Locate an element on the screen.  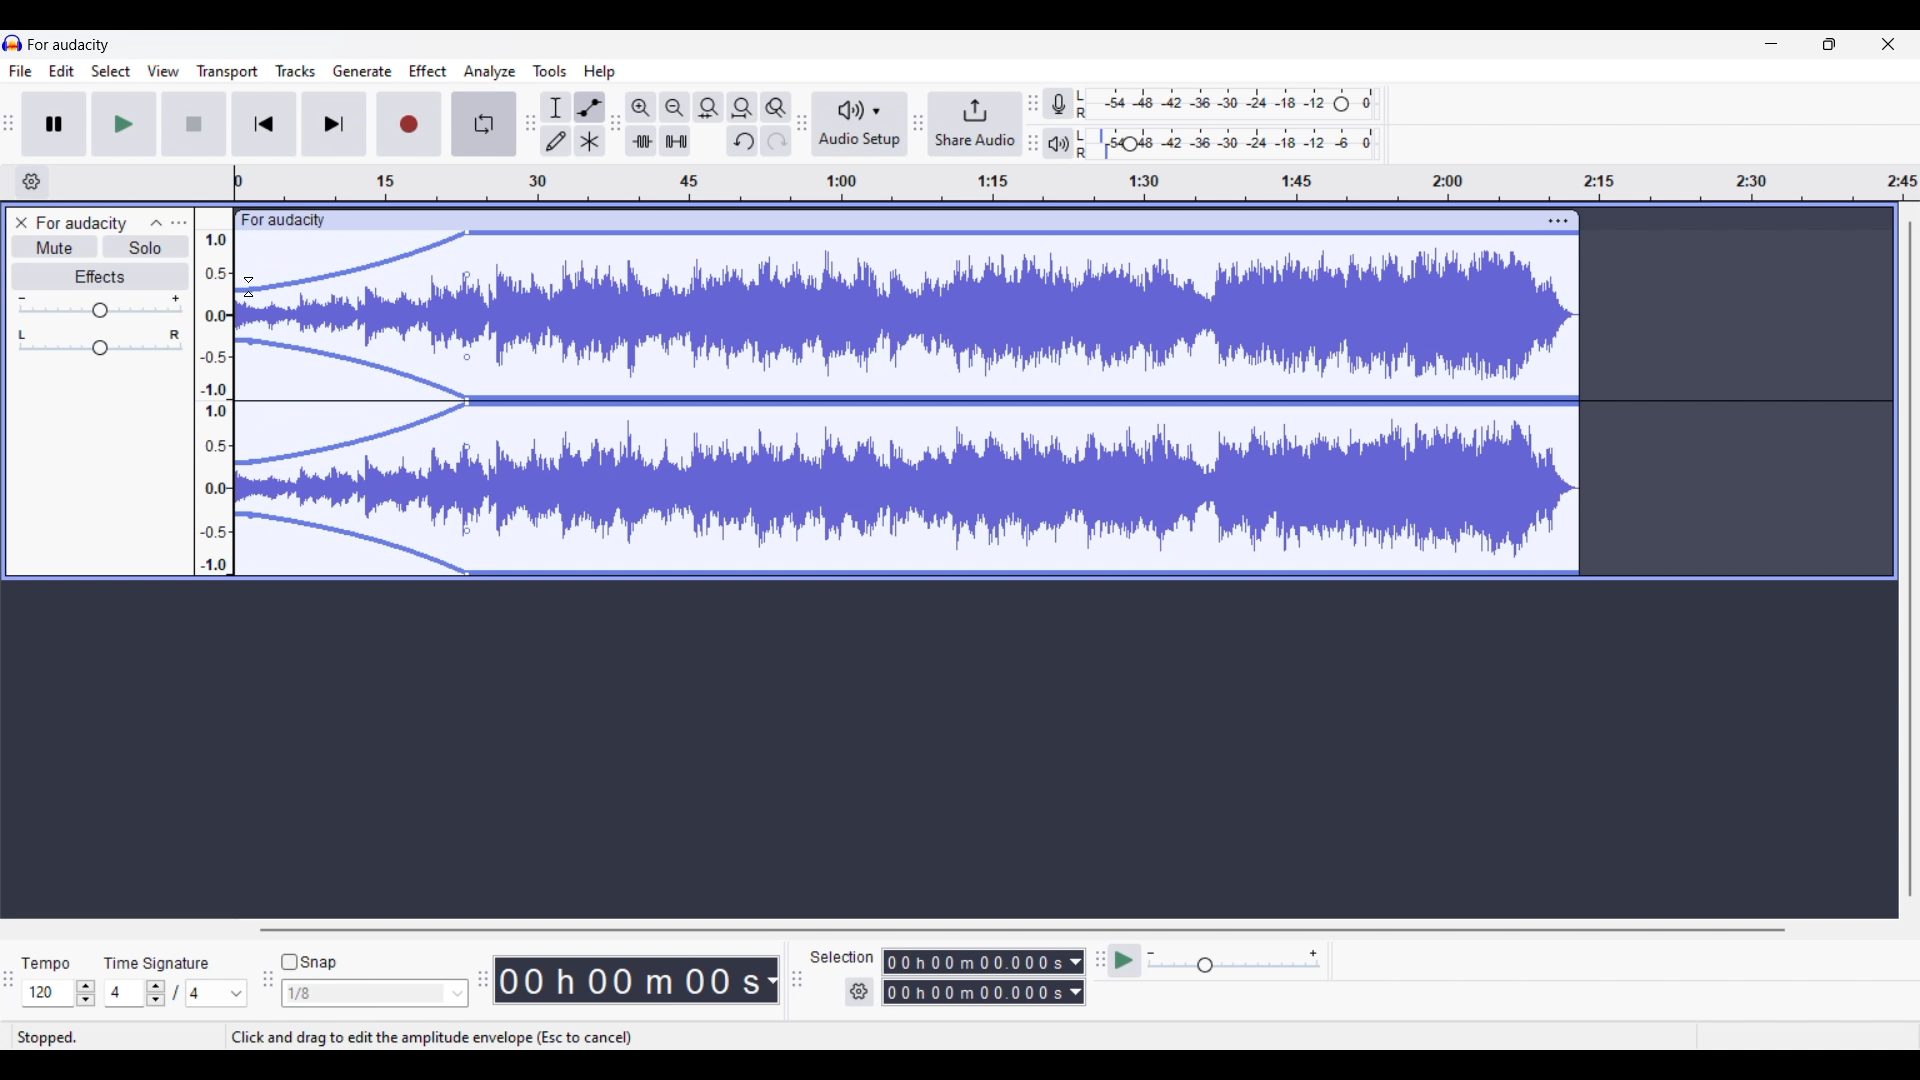
View is located at coordinates (163, 71).